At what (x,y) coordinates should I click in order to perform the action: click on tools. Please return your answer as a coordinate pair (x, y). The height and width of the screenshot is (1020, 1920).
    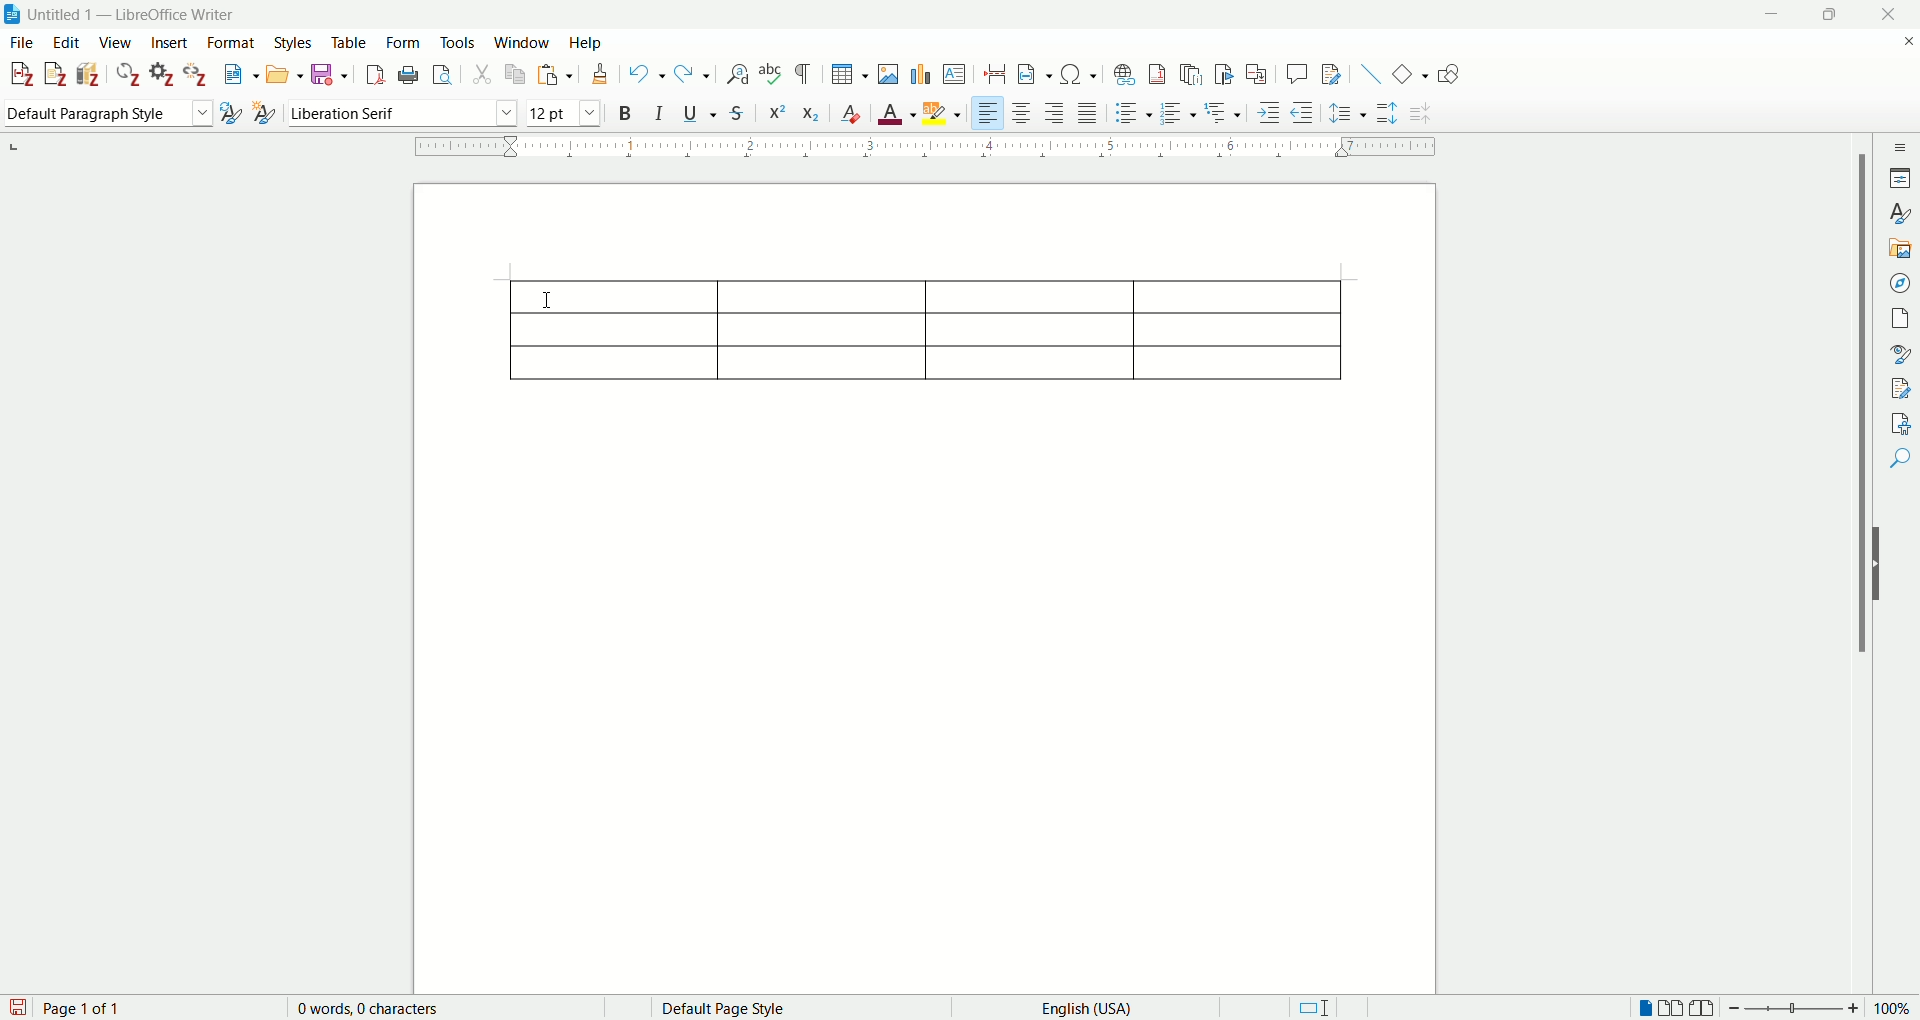
    Looking at the image, I should click on (459, 42).